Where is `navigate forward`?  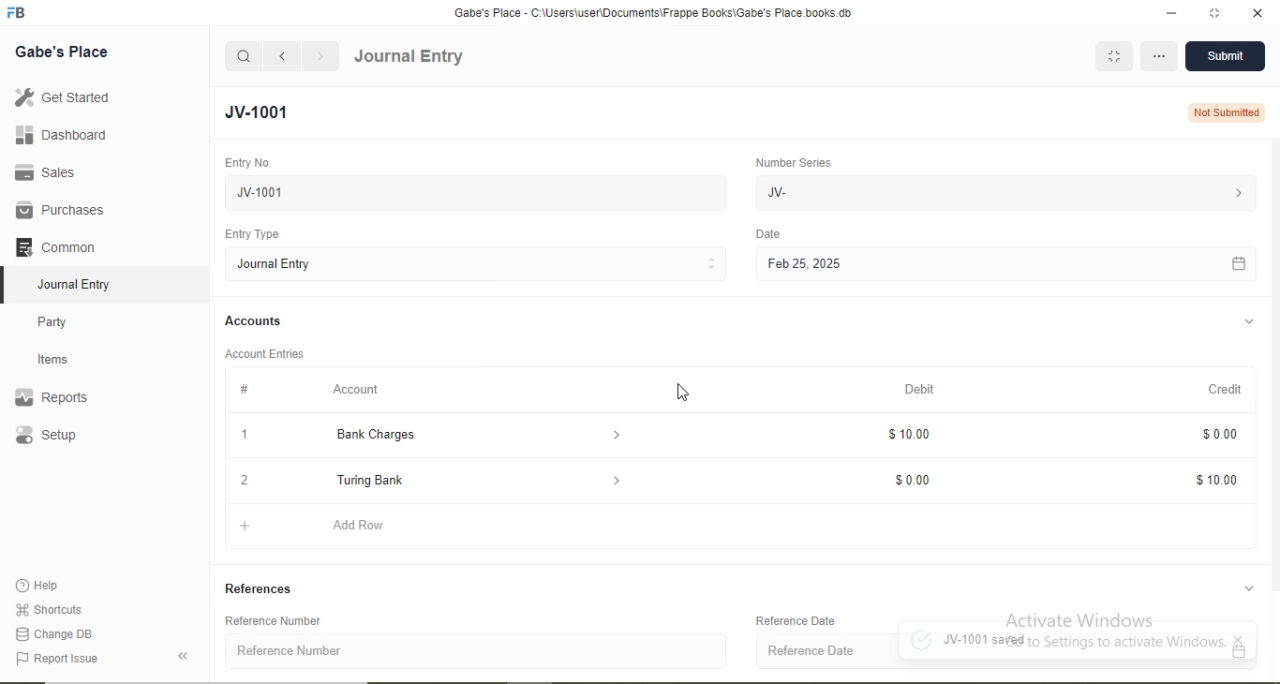 navigate forward is located at coordinates (322, 56).